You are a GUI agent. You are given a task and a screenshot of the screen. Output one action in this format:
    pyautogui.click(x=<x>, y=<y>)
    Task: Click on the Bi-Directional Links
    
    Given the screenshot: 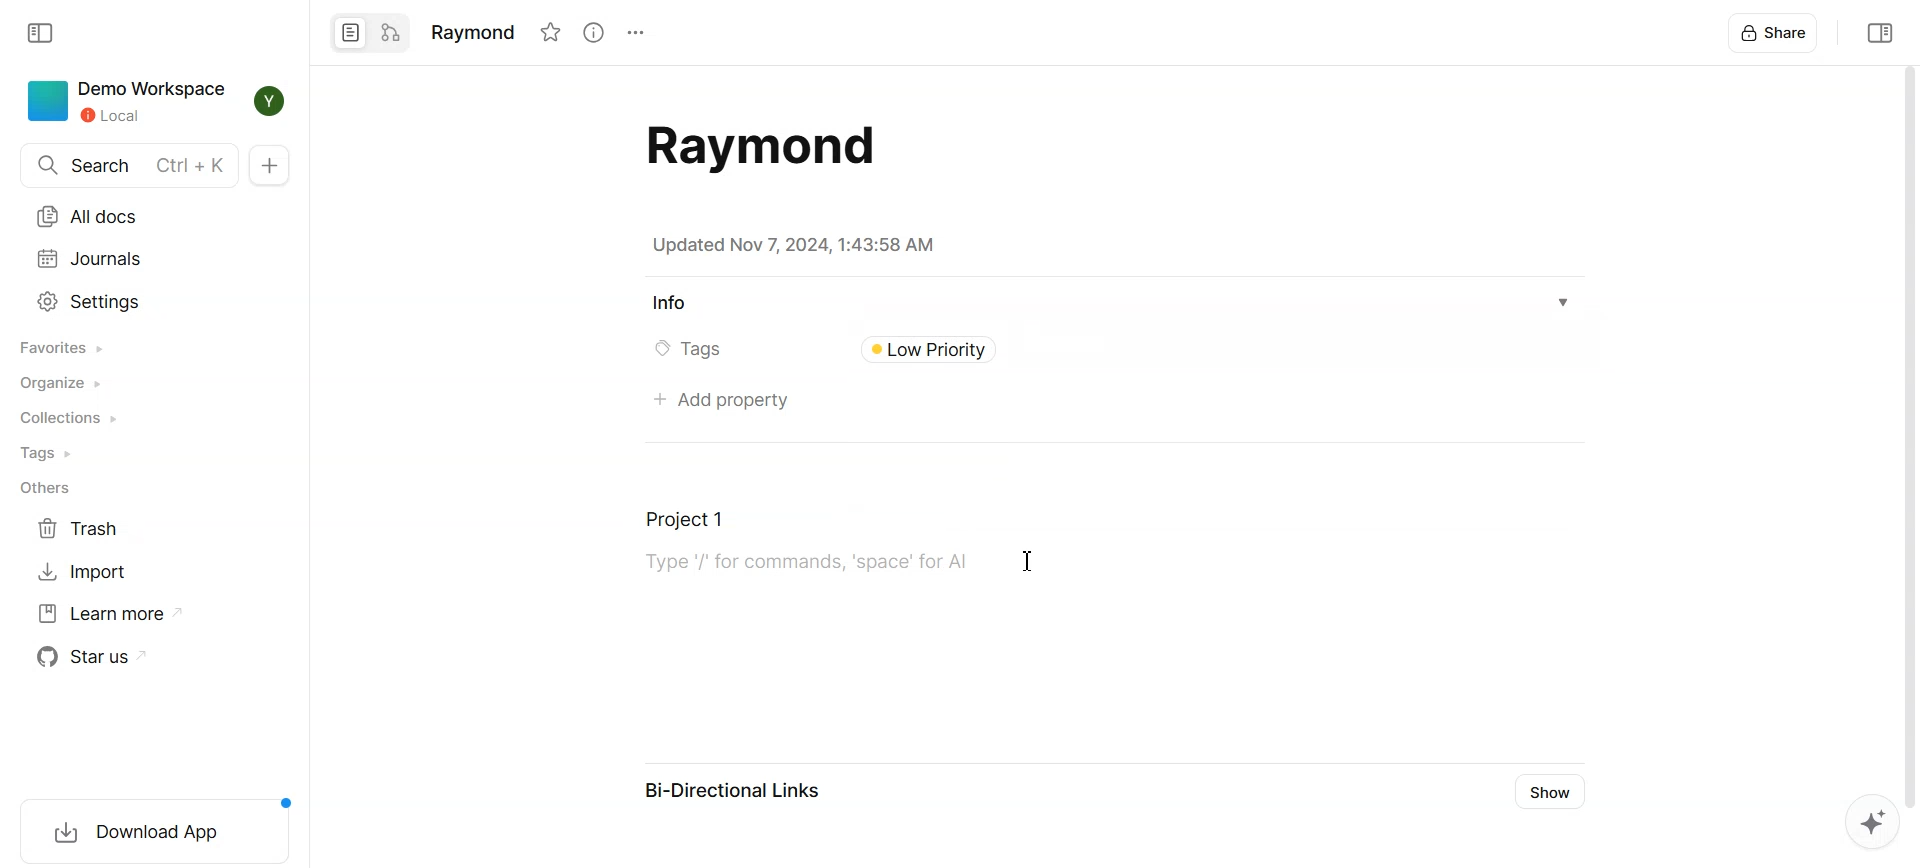 What is the action you would take?
    pyautogui.click(x=734, y=794)
    